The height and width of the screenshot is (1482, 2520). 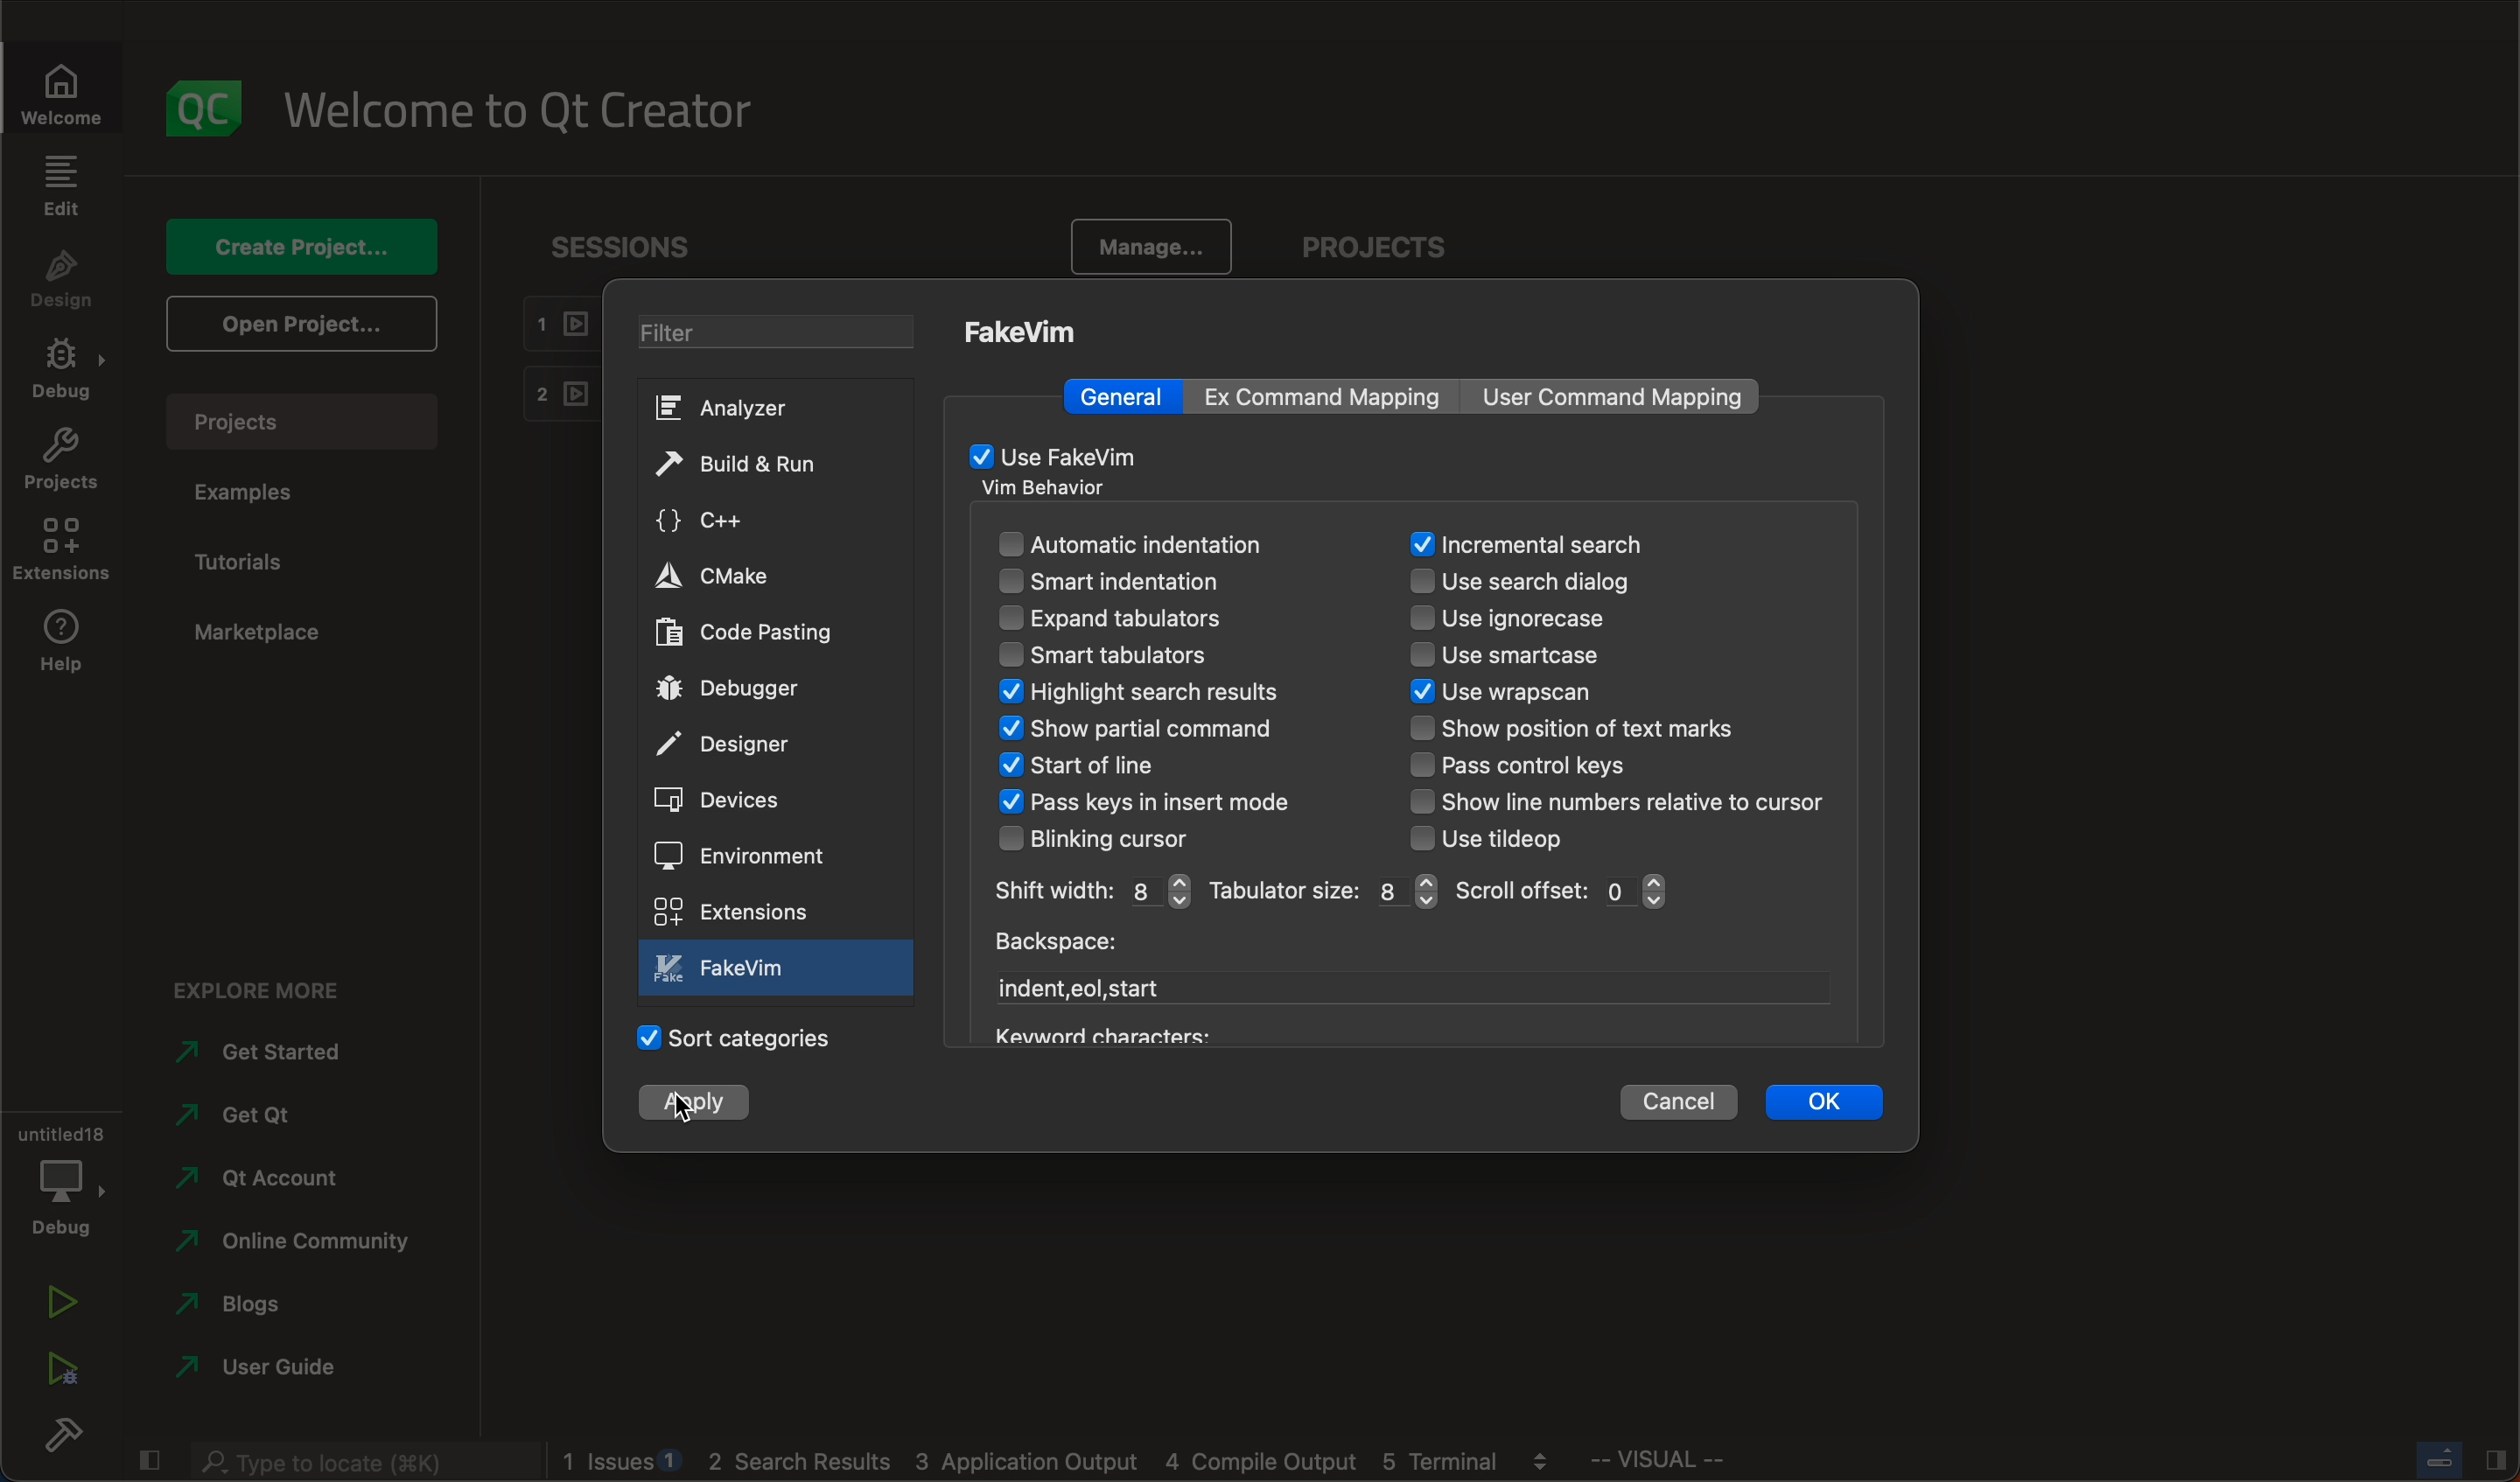 I want to click on tiledop, so click(x=1504, y=839).